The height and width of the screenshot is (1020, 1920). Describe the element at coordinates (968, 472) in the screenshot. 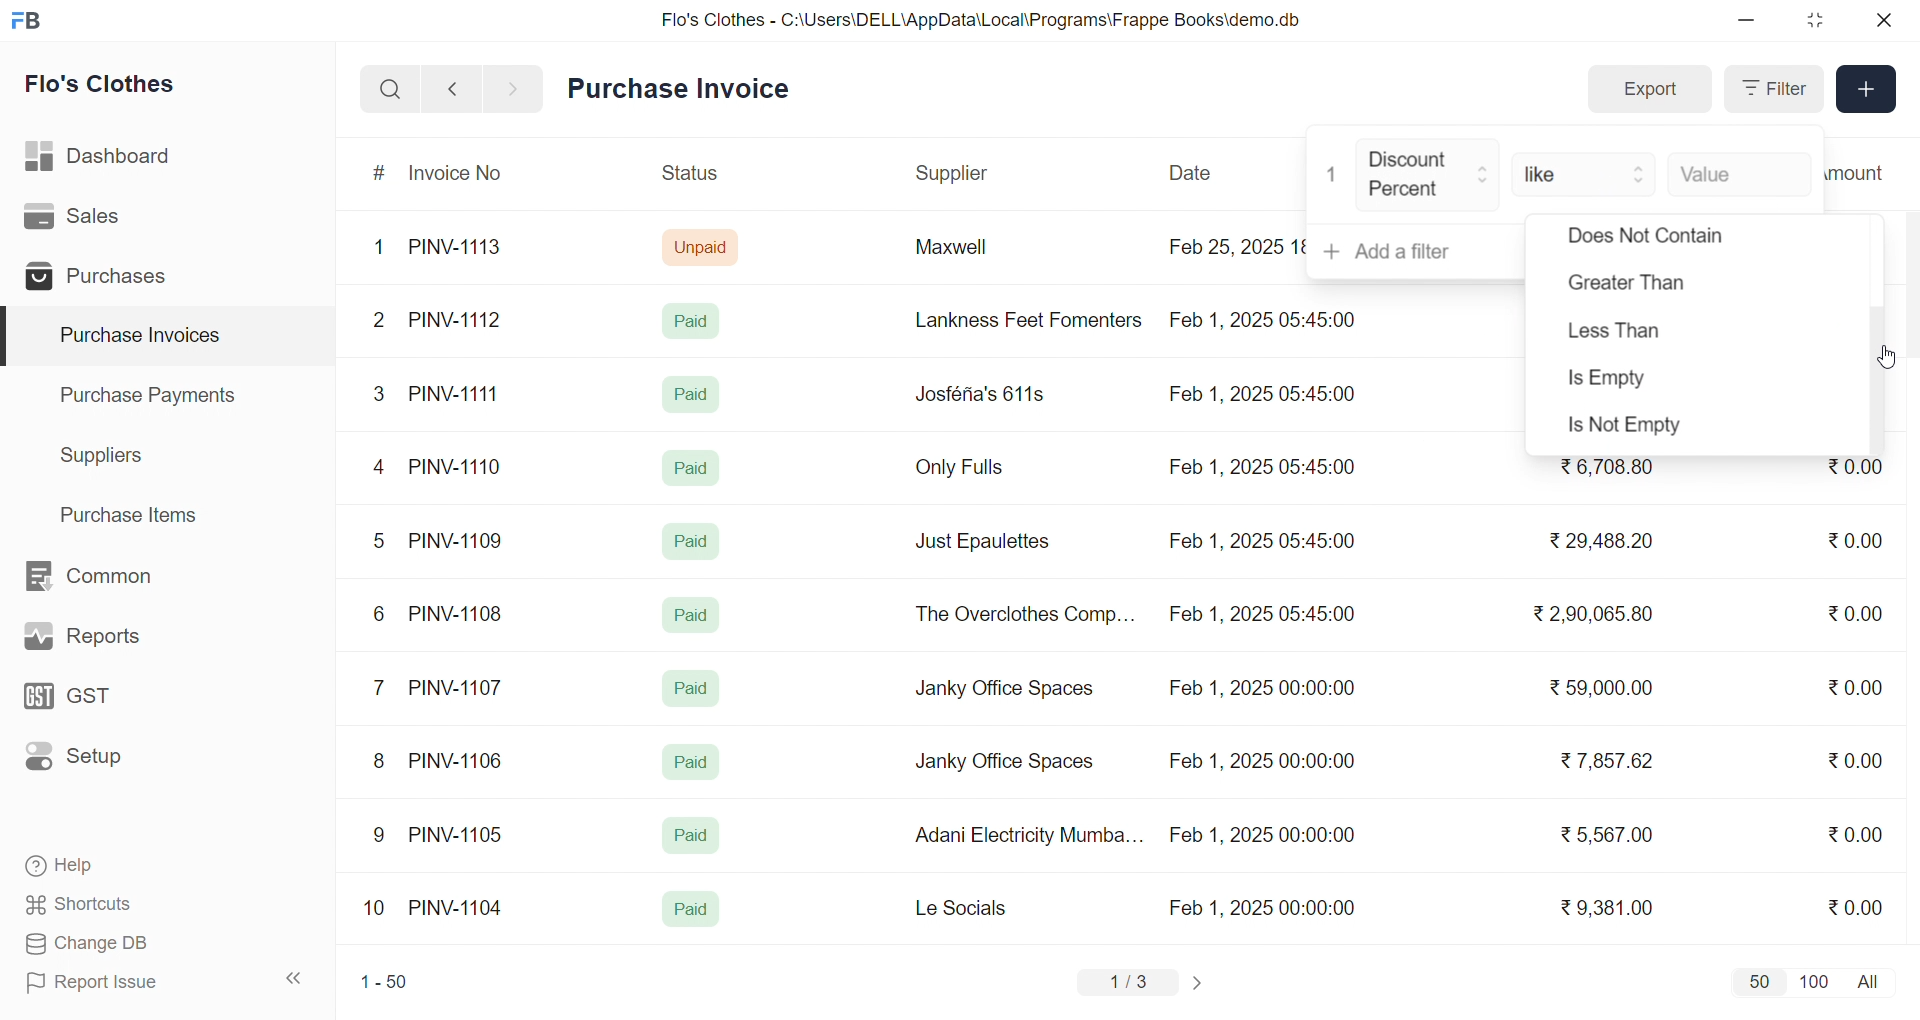

I see `Only Fulls` at that location.